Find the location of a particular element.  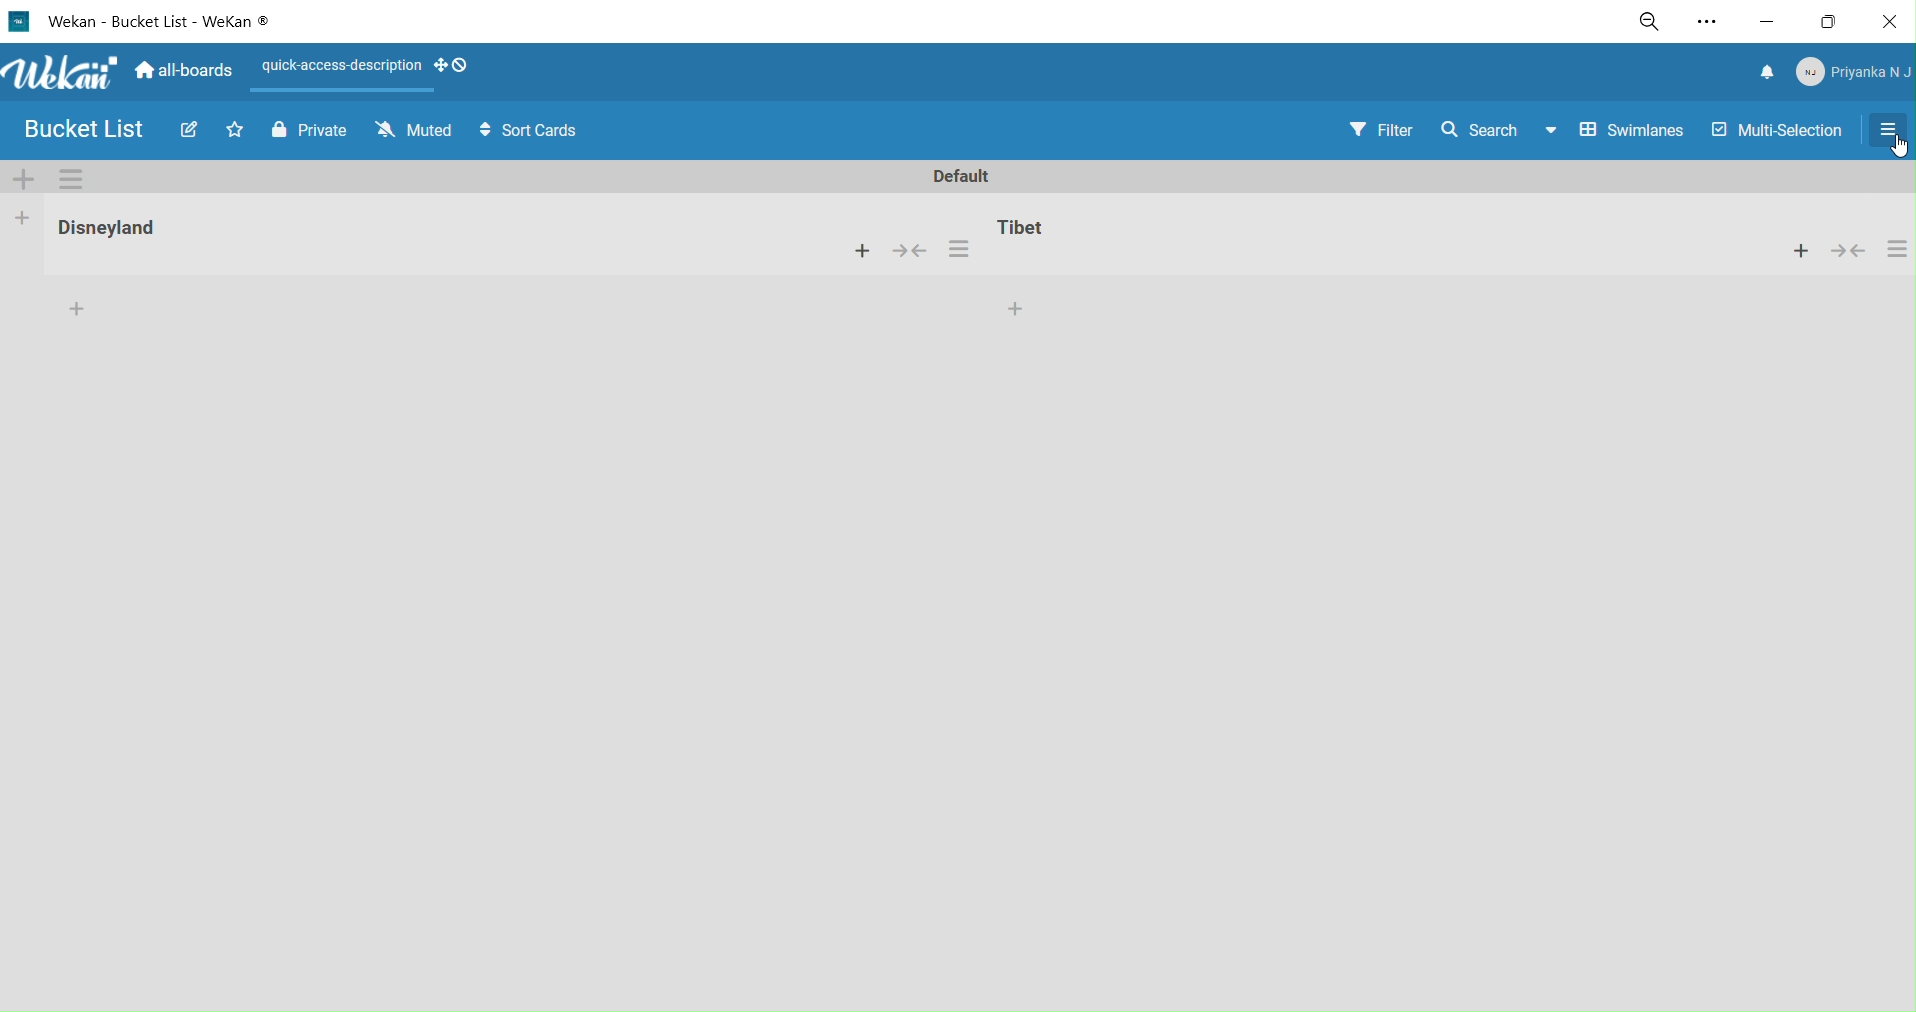

disneyland is located at coordinates (514, 216).